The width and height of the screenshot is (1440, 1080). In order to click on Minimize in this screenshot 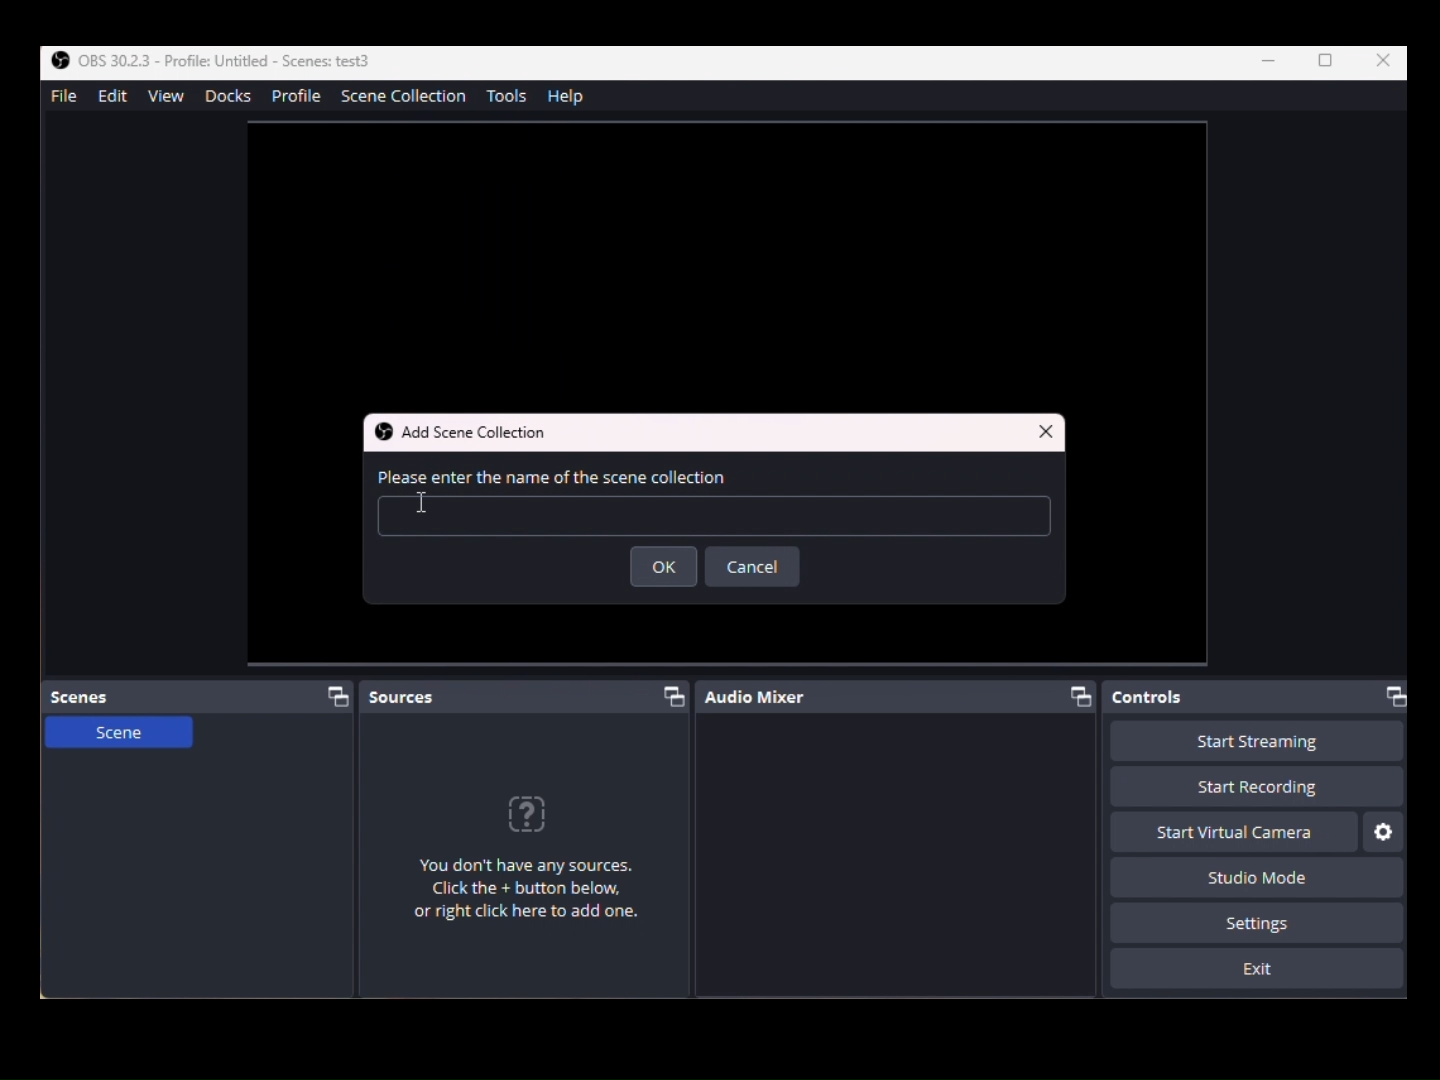, I will do `click(1272, 62)`.